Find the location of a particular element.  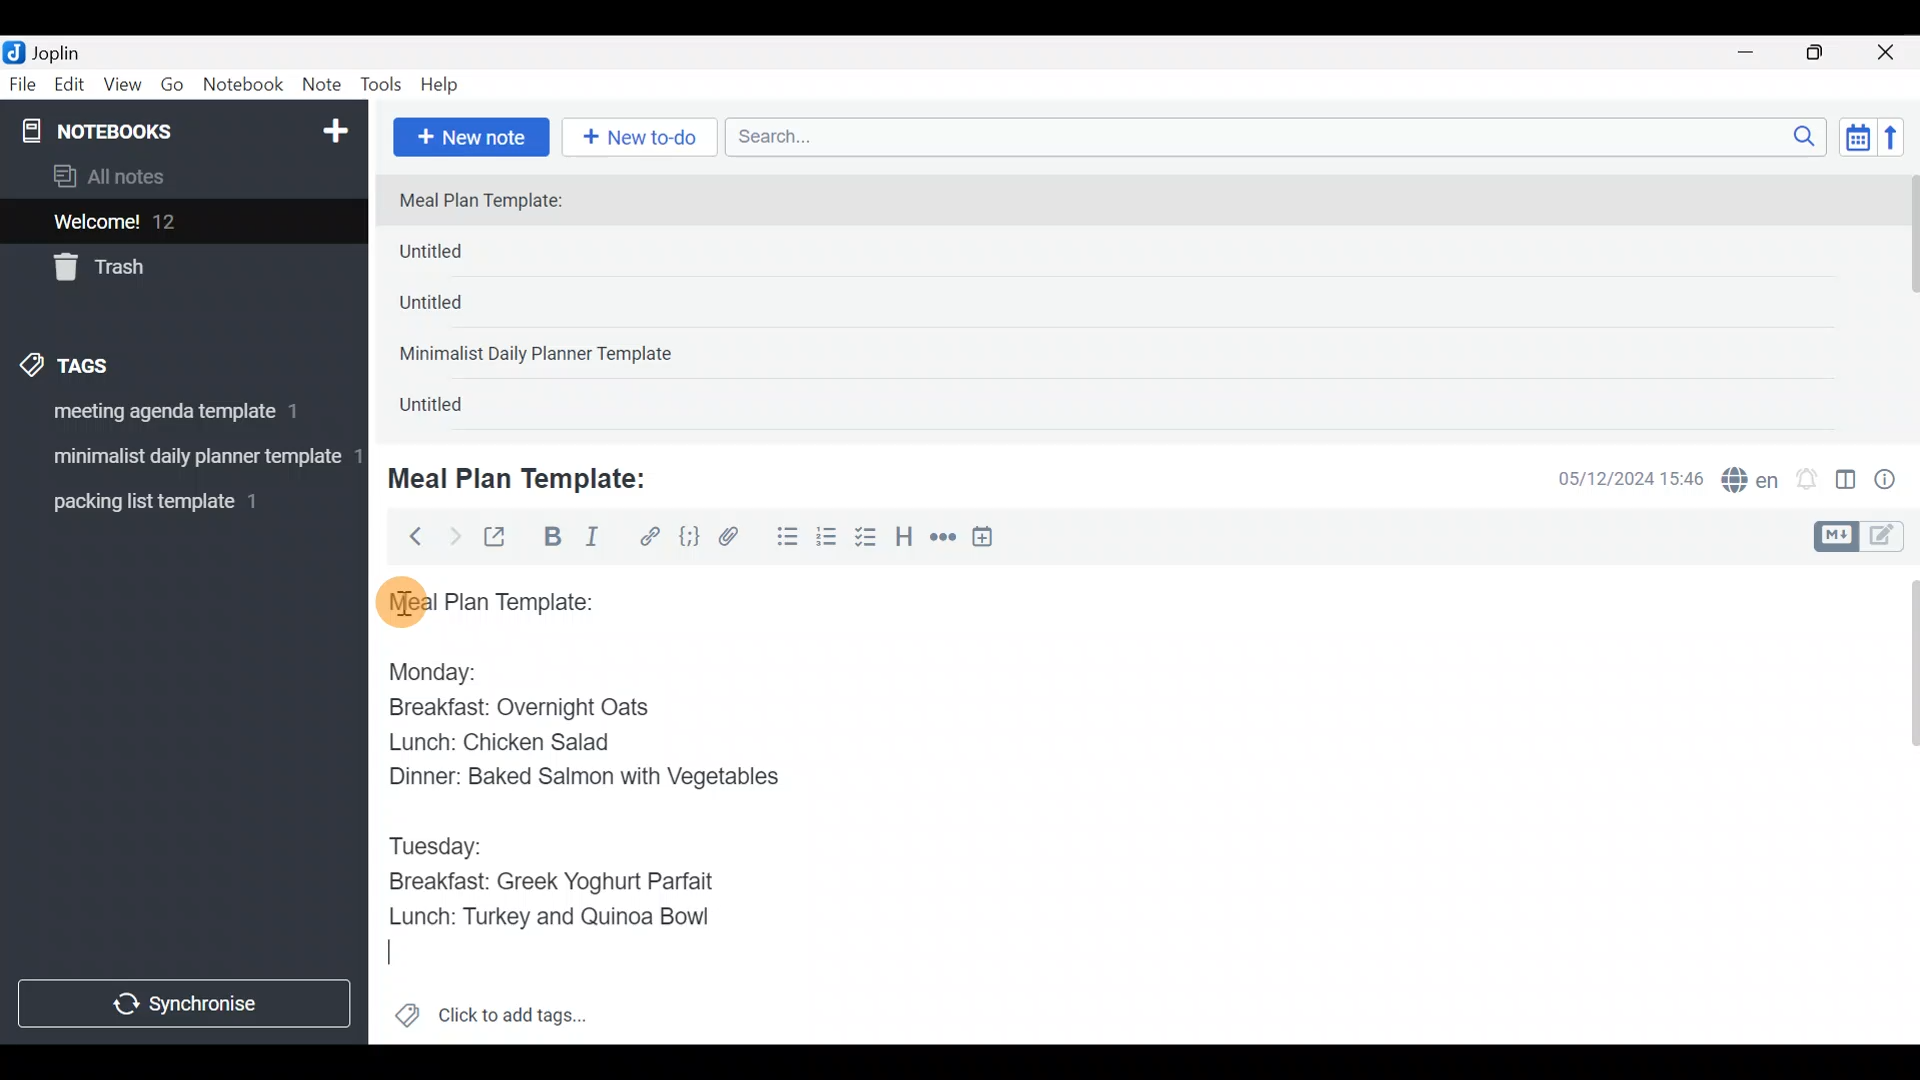

View is located at coordinates (122, 88).